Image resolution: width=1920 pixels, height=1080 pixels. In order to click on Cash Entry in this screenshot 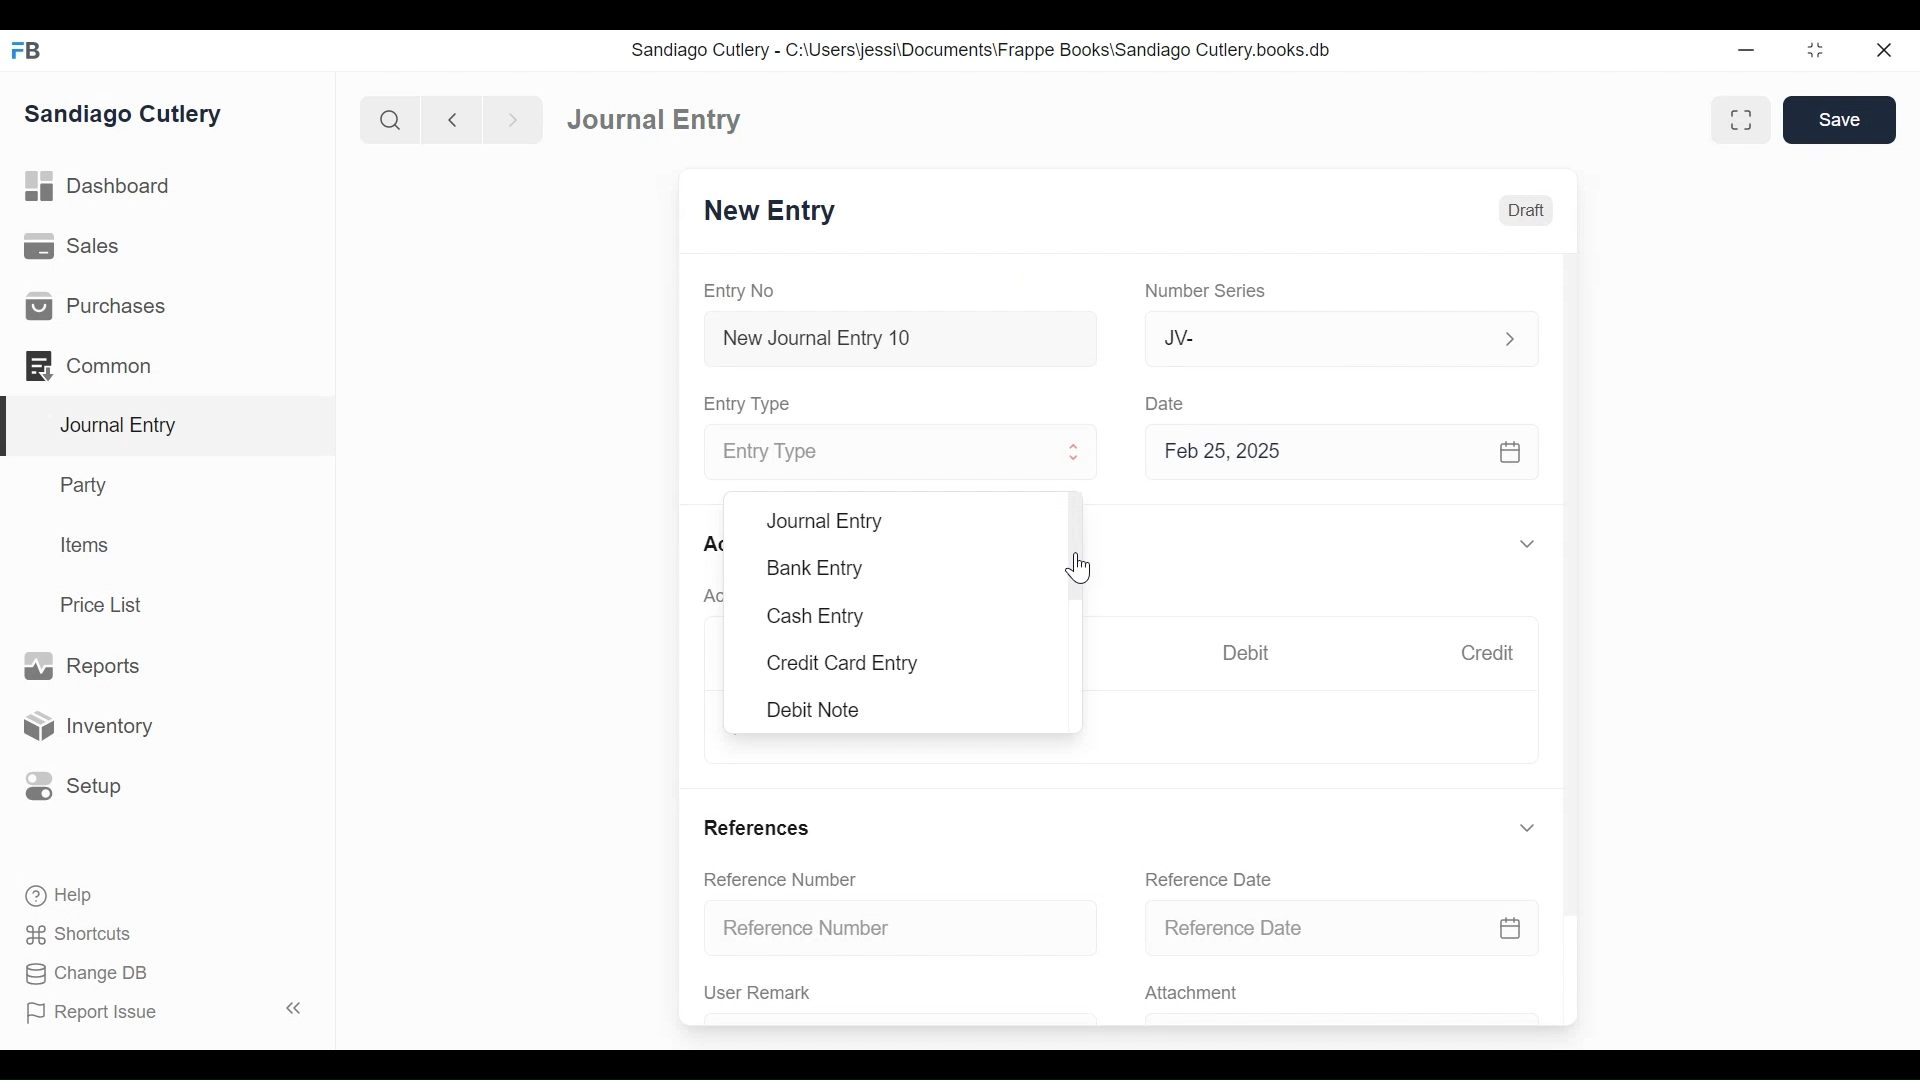, I will do `click(816, 616)`.